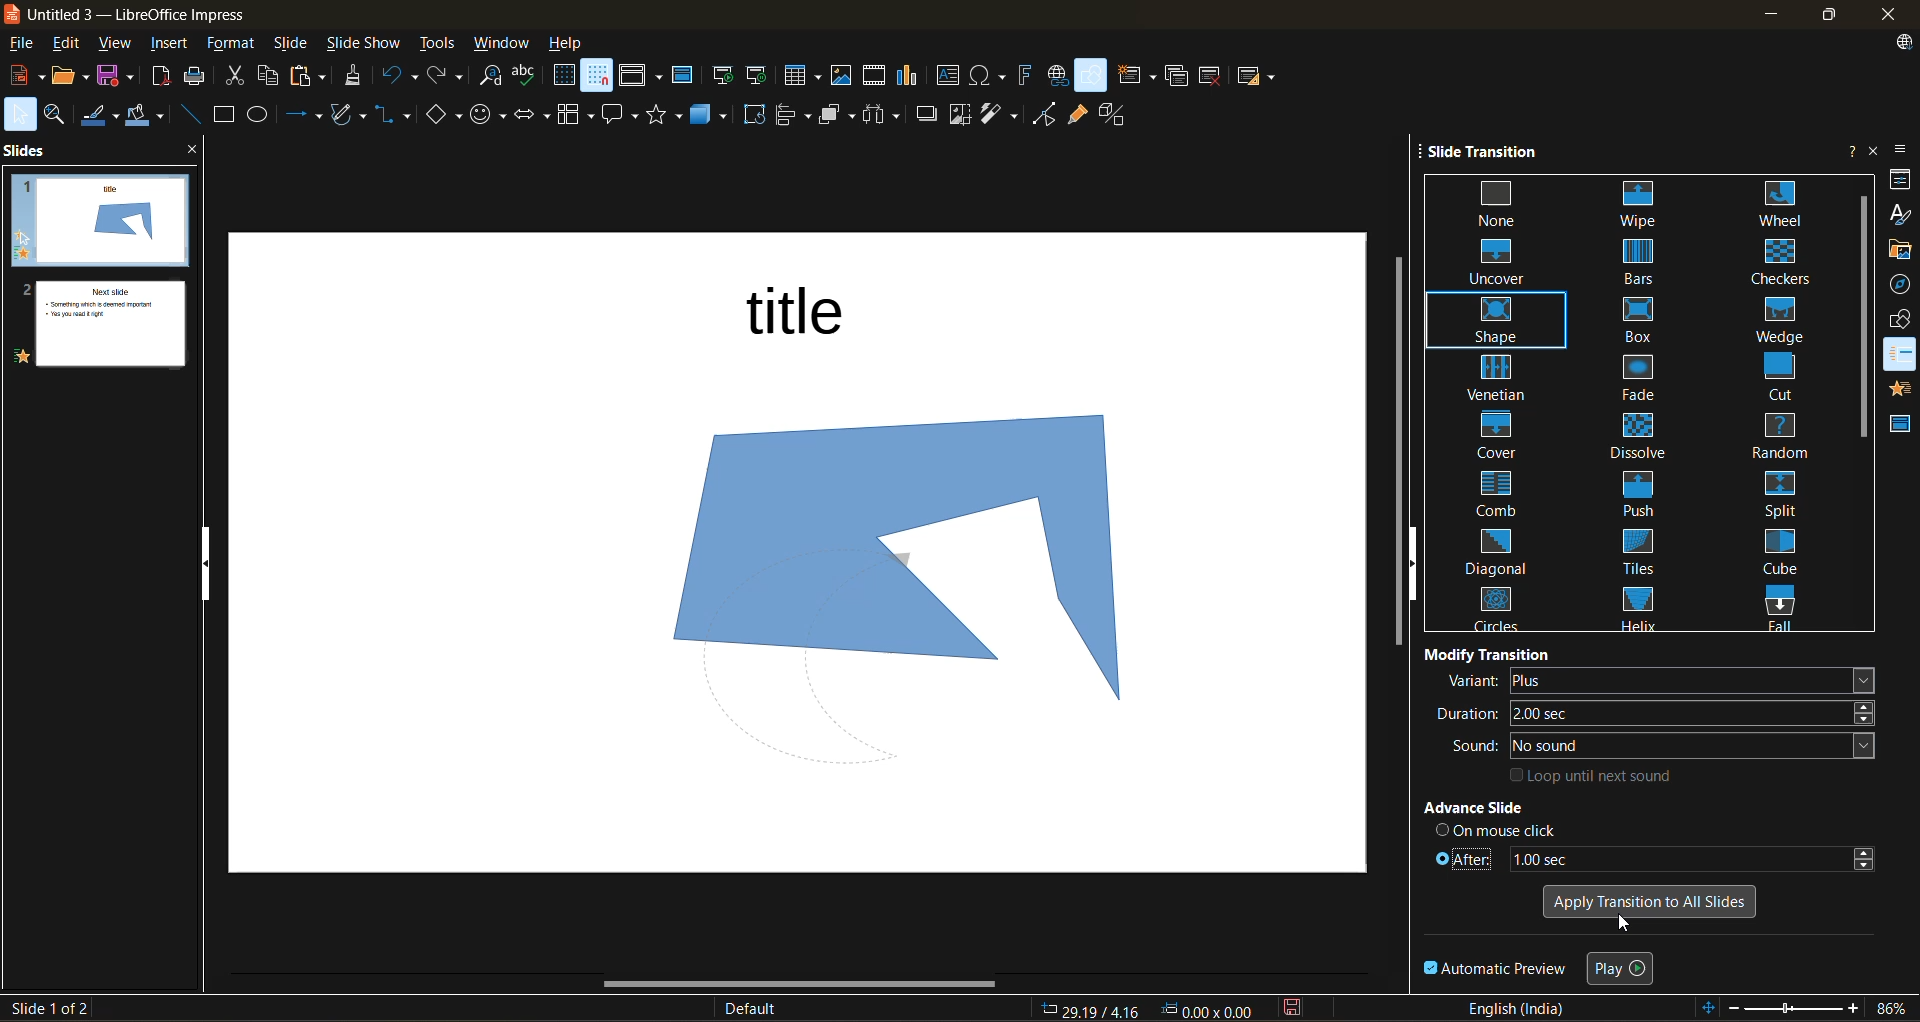 Image resolution: width=1920 pixels, height=1022 pixels. Describe the element at coordinates (444, 113) in the screenshot. I see `basic shapes` at that location.